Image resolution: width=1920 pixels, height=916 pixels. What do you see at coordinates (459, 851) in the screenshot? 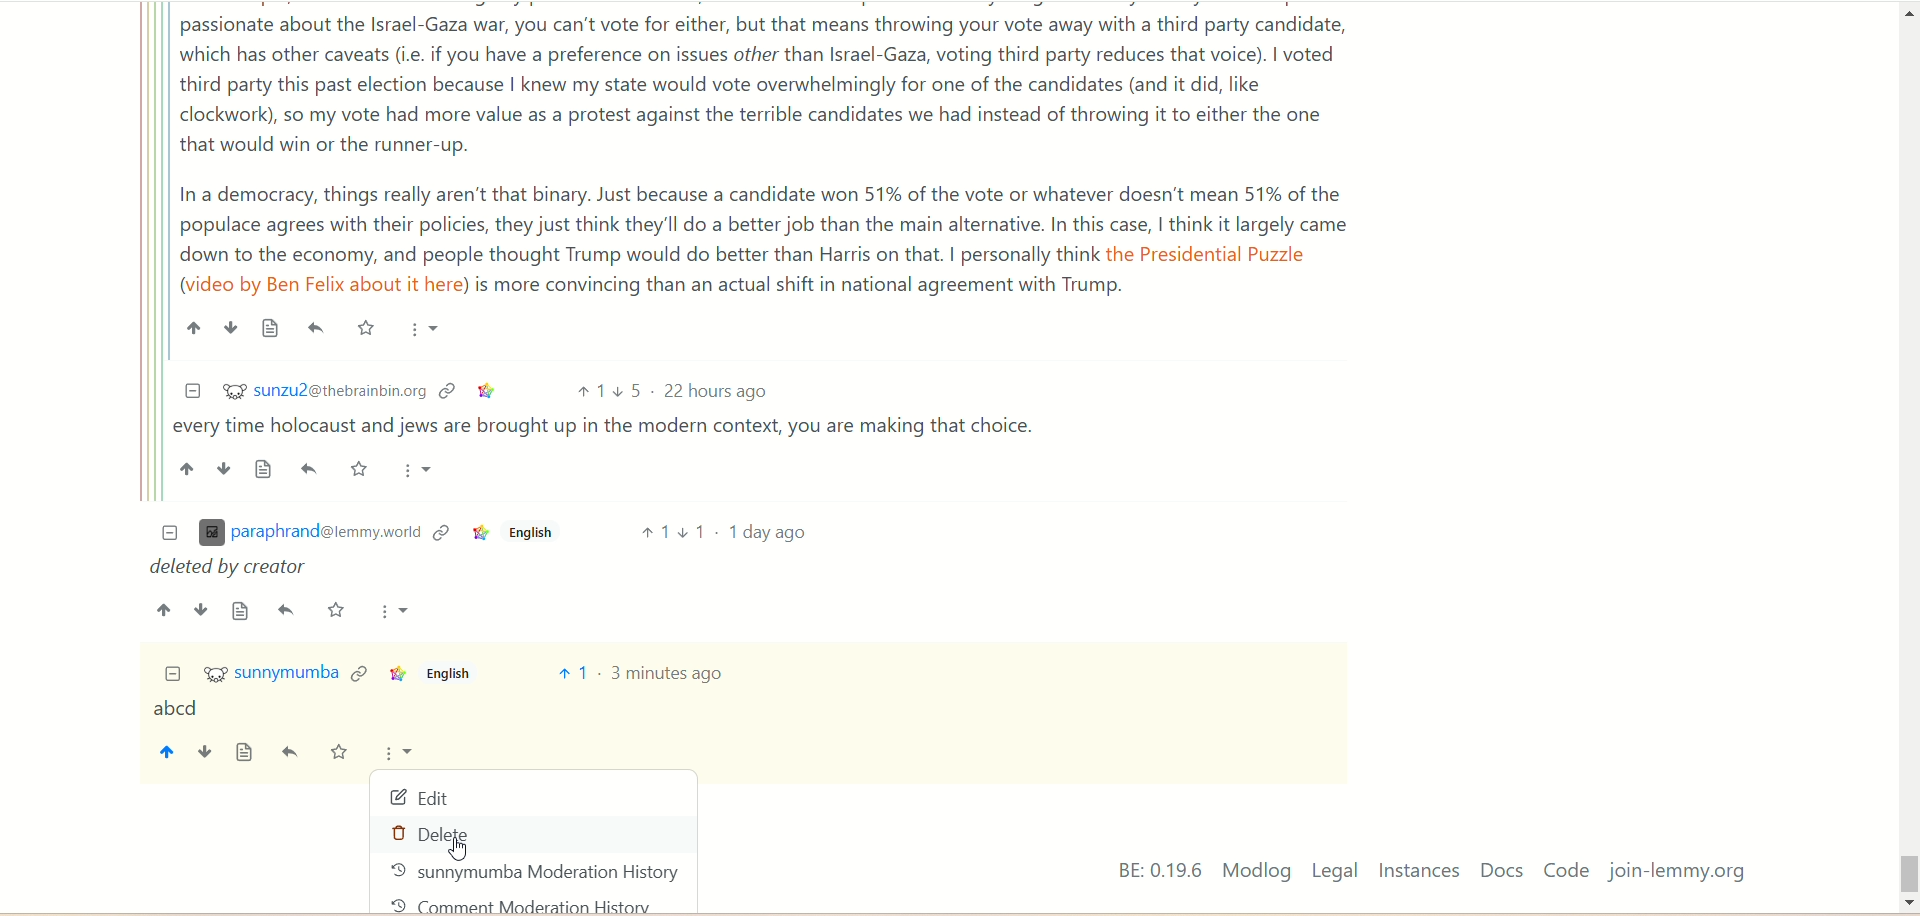
I see `Cursor` at bounding box center [459, 851].